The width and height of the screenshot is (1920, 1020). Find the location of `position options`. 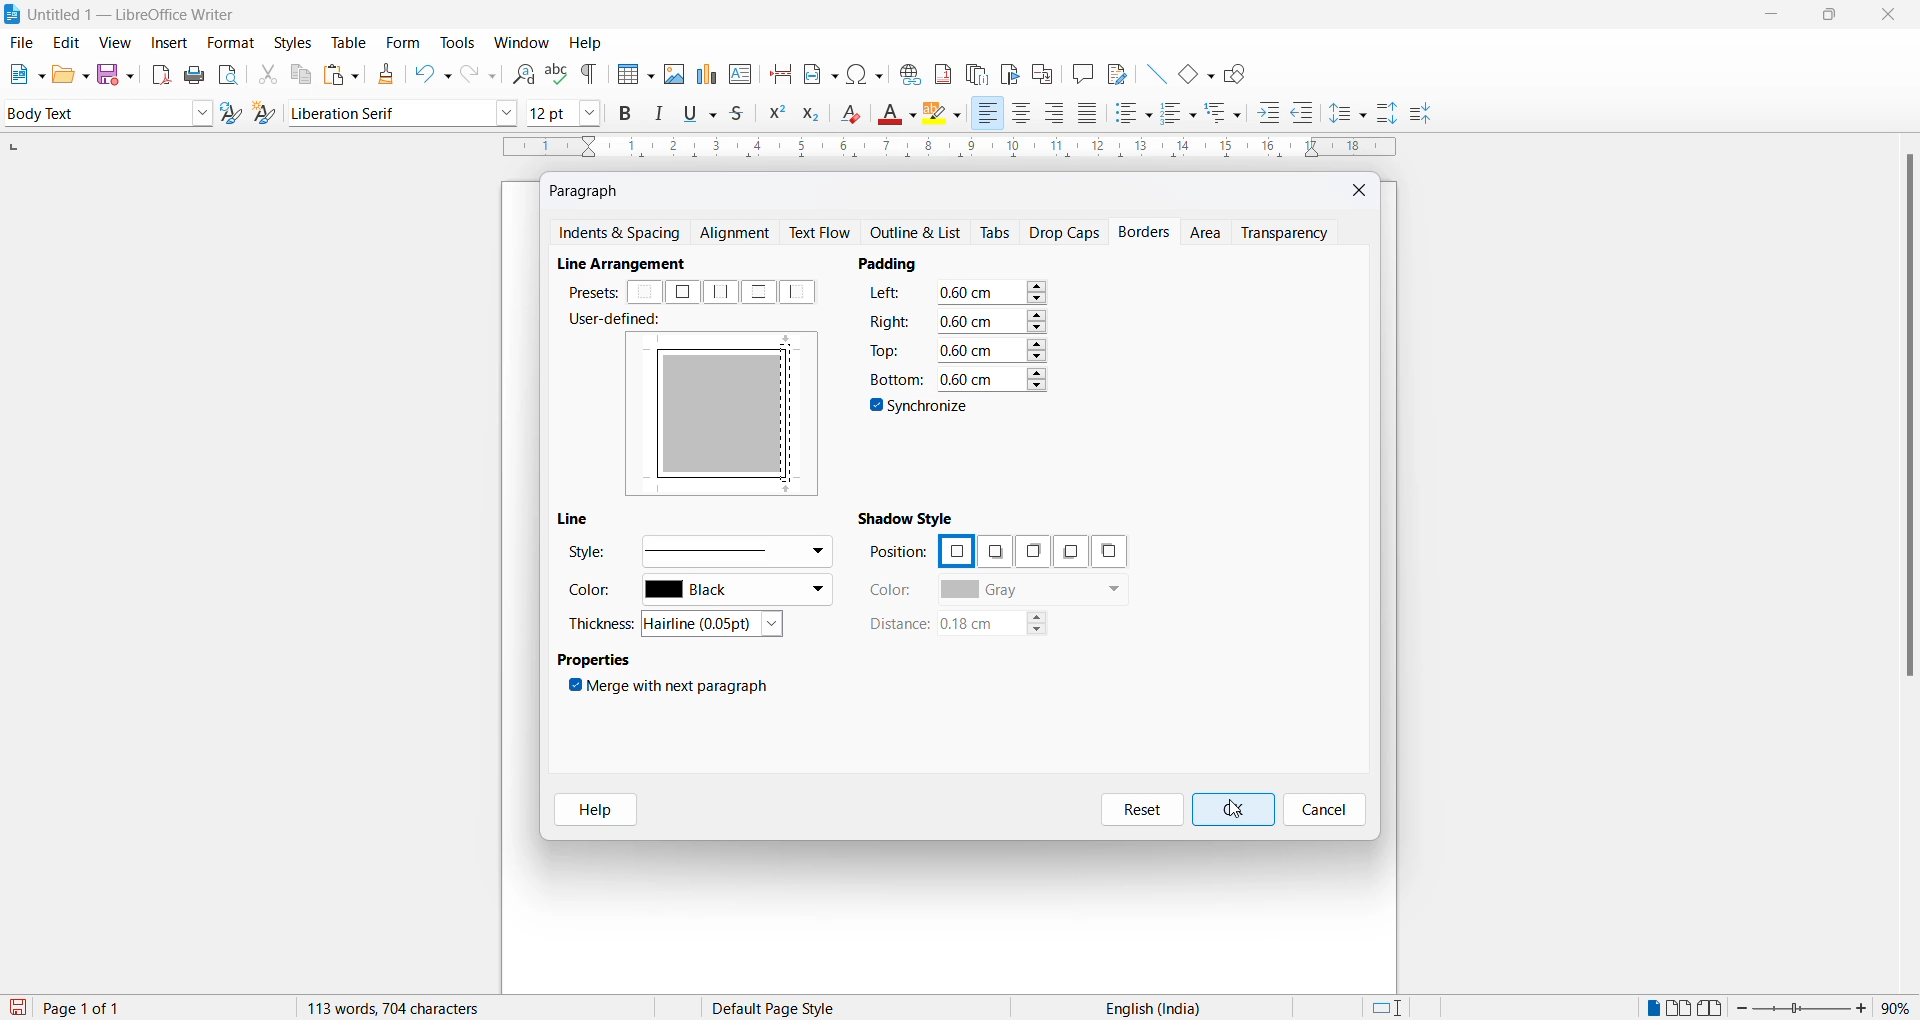

position options is located at coordinates (1029, 551).